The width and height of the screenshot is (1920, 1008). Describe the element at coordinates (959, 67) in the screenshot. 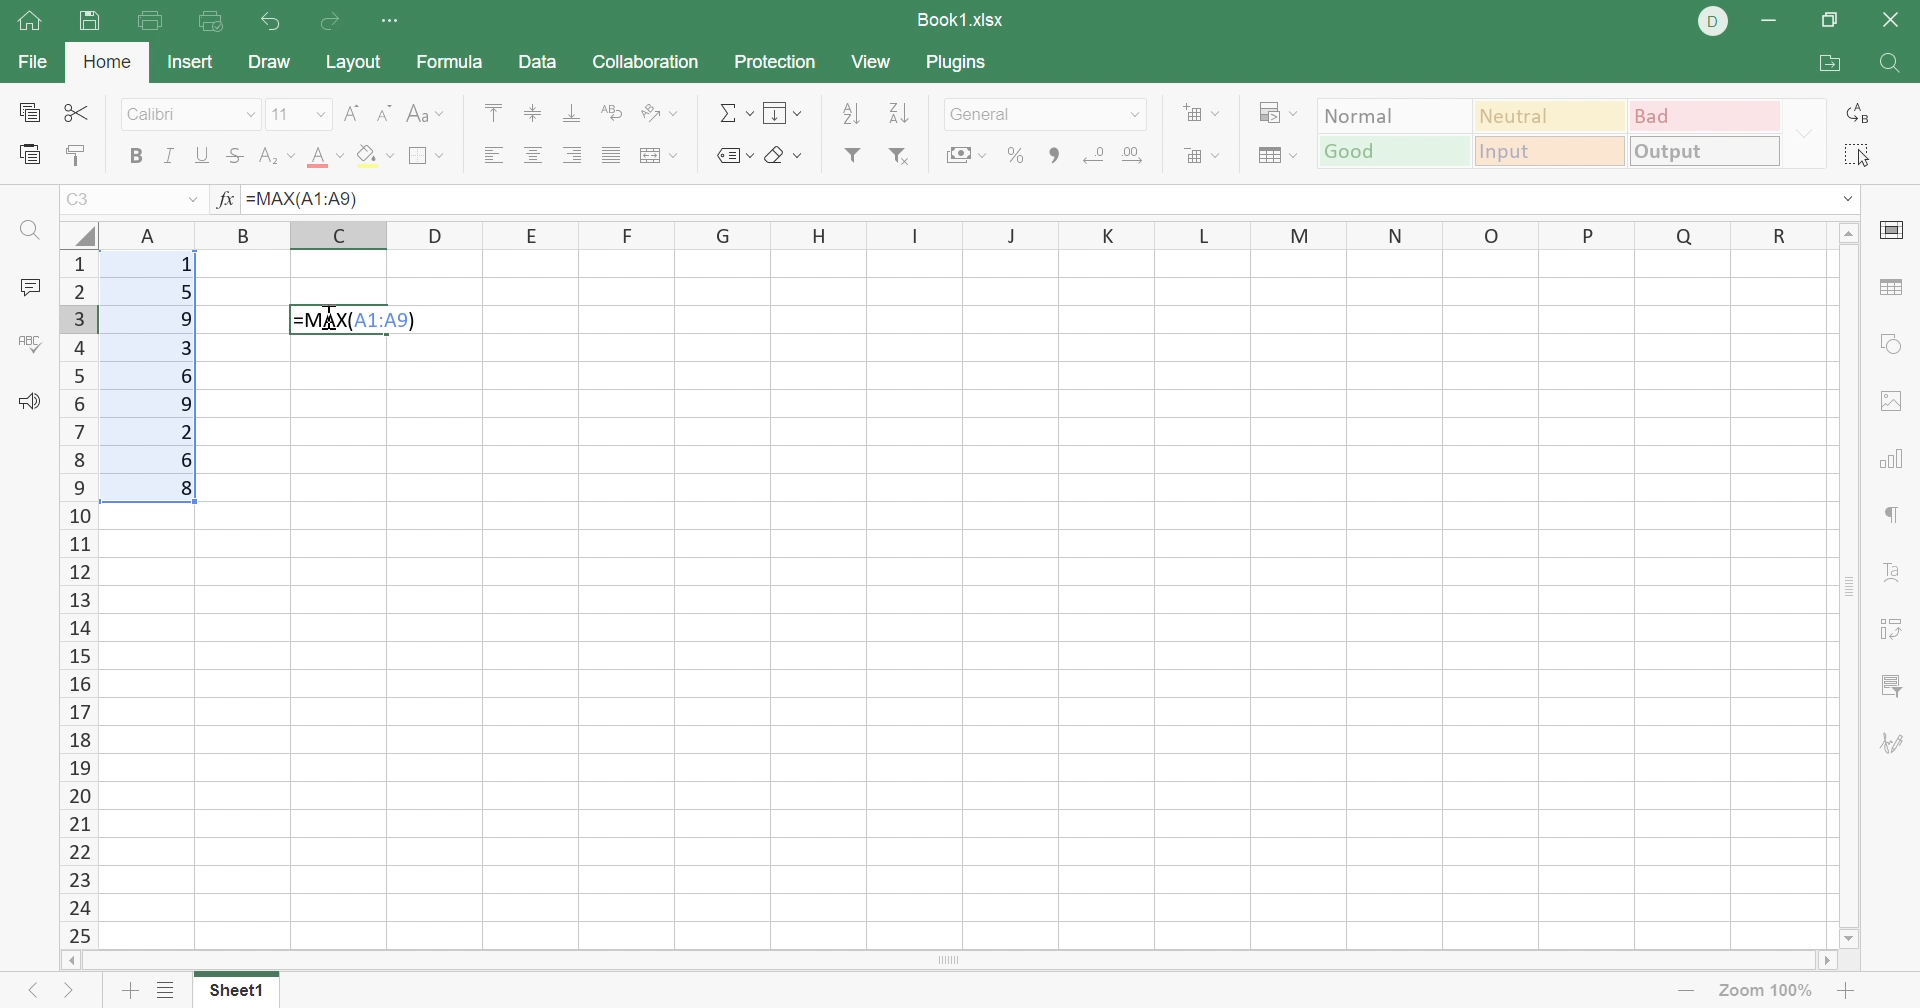

I see `Plugins` at that location.